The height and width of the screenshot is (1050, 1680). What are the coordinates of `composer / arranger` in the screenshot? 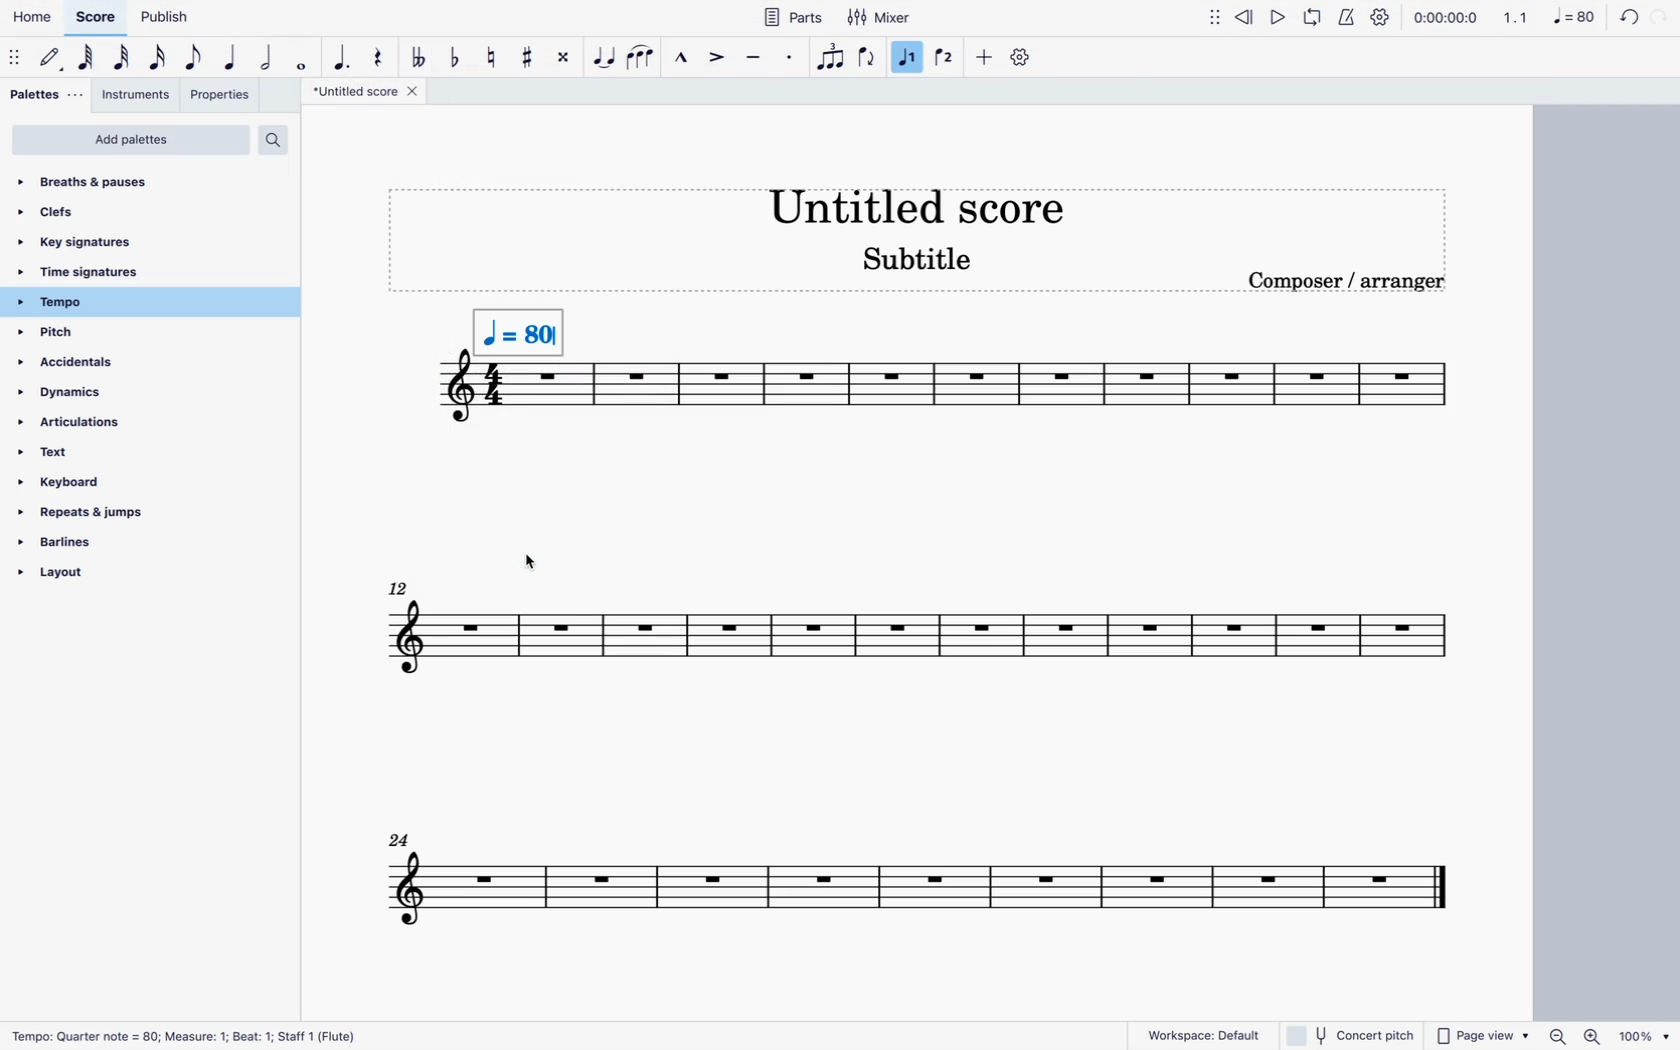 It's located at (1352, 281).